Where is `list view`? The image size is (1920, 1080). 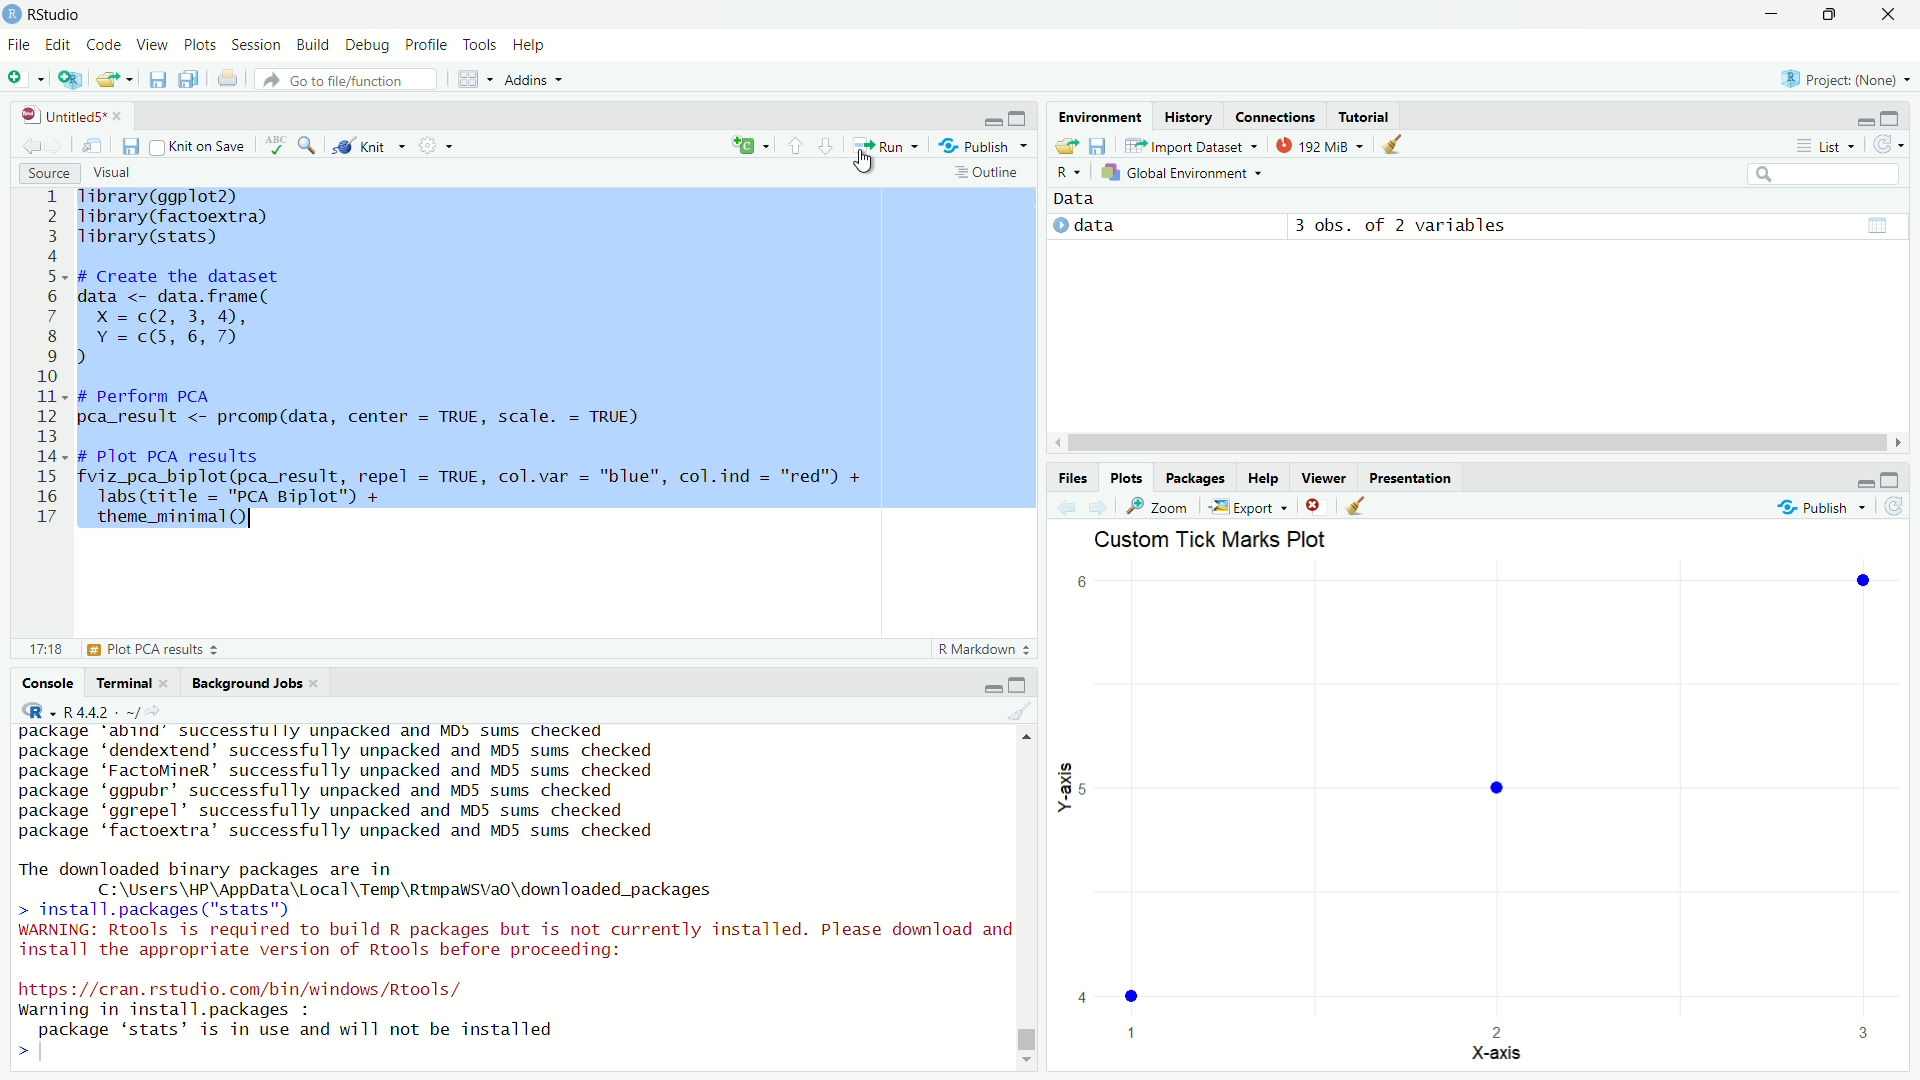 list view is located at coordinates (1825, 145).